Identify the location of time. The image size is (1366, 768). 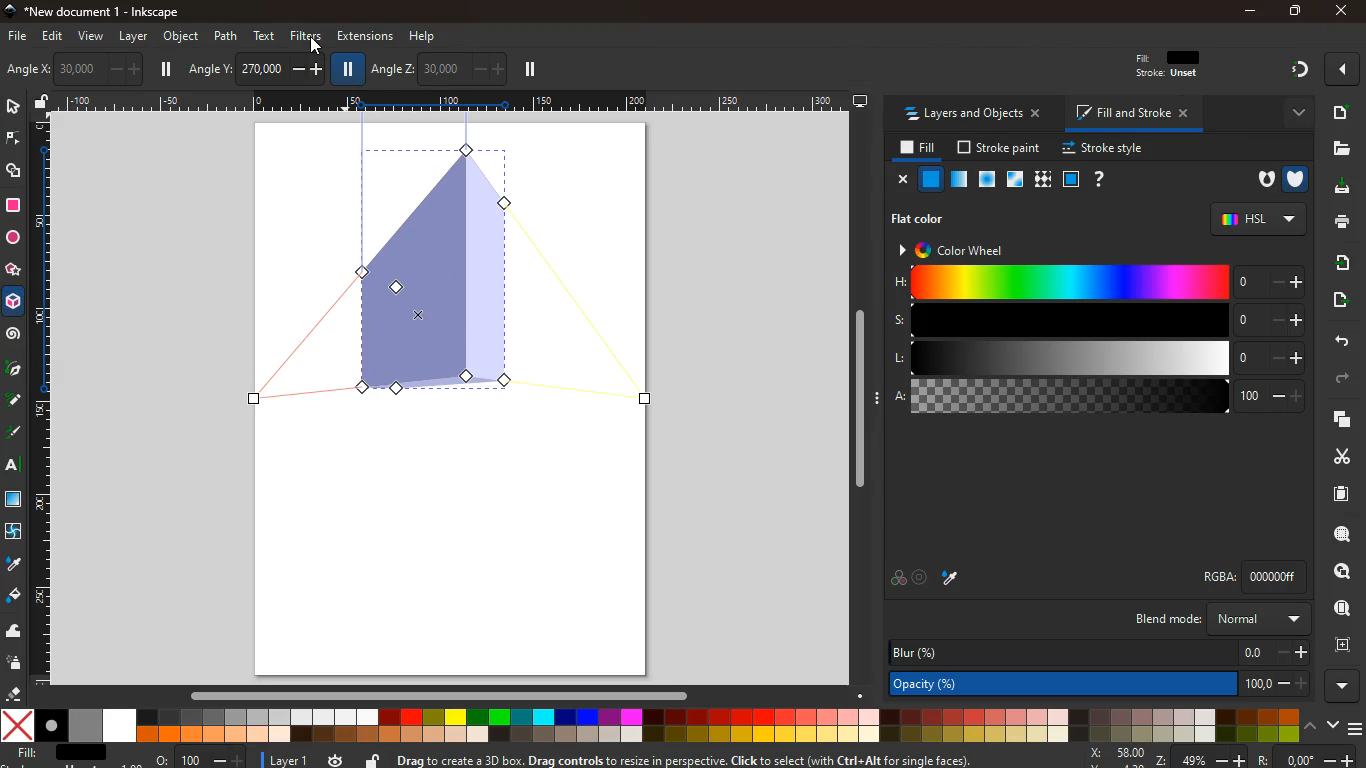
(334, 760).